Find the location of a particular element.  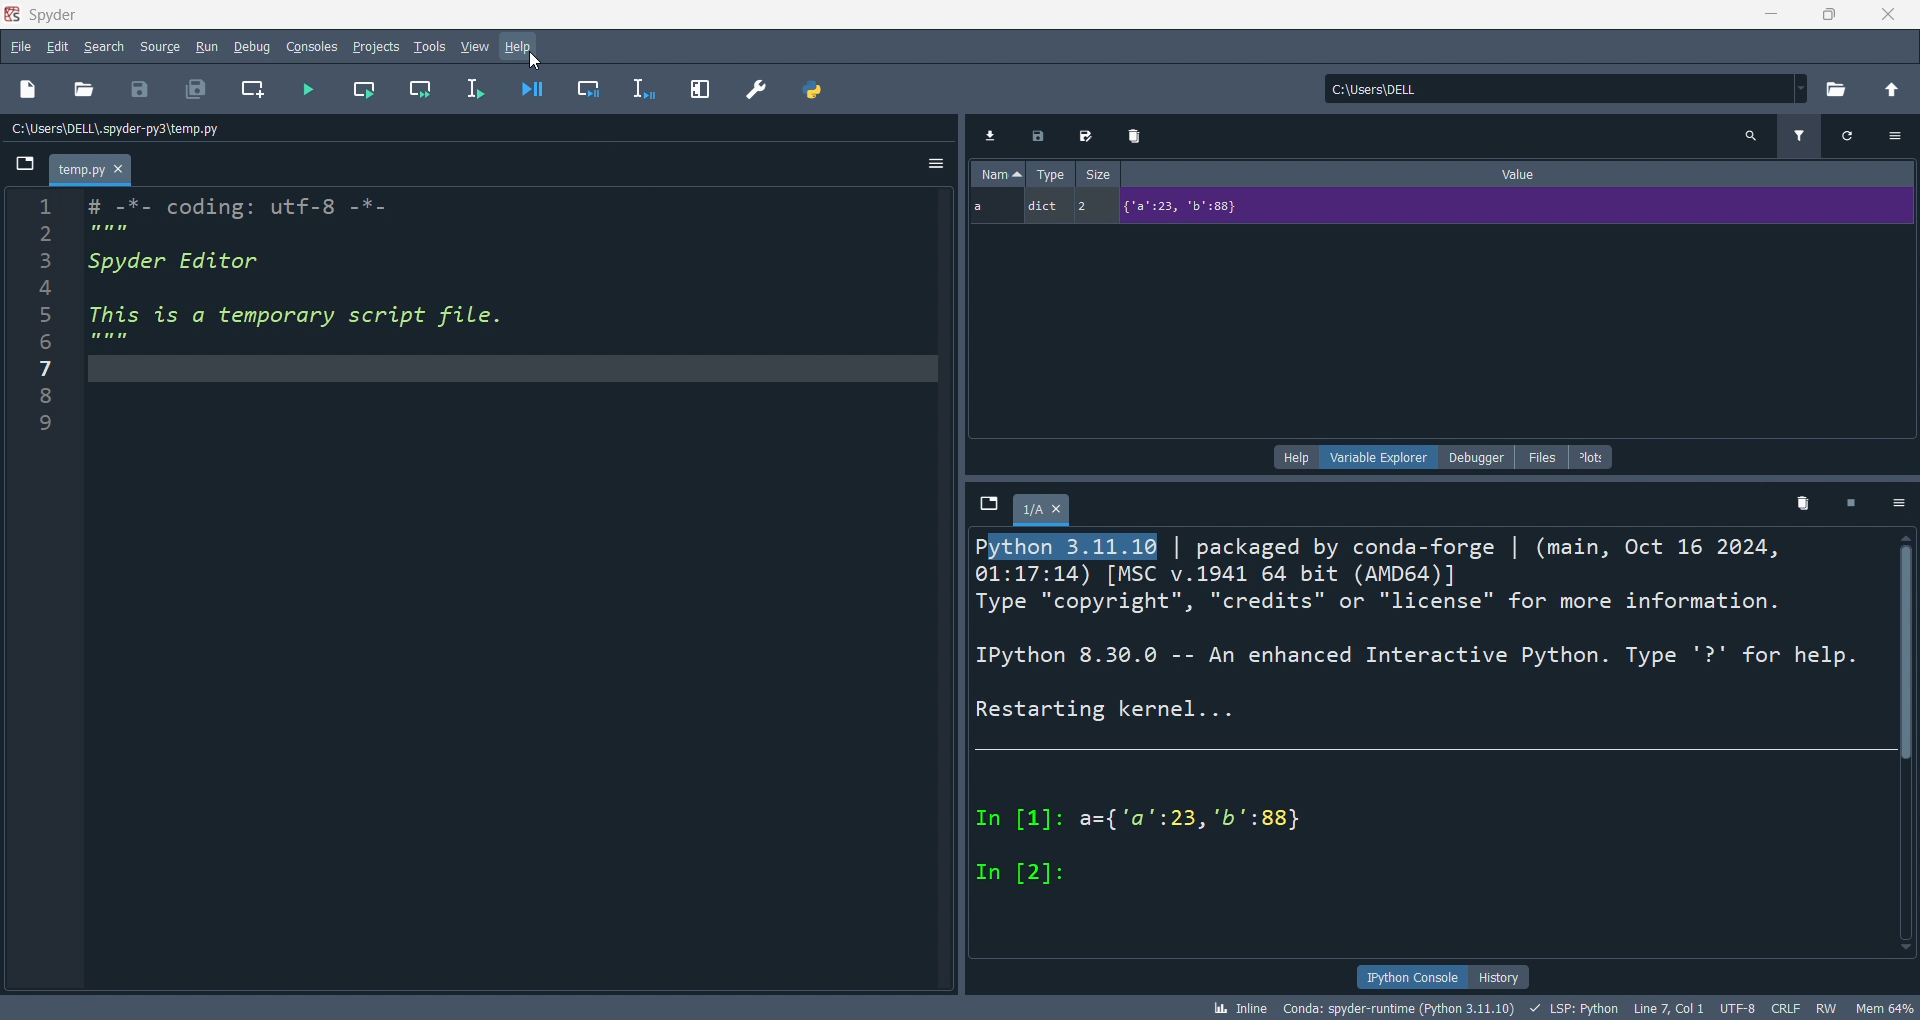

tools is located at coordinates (431, 48).